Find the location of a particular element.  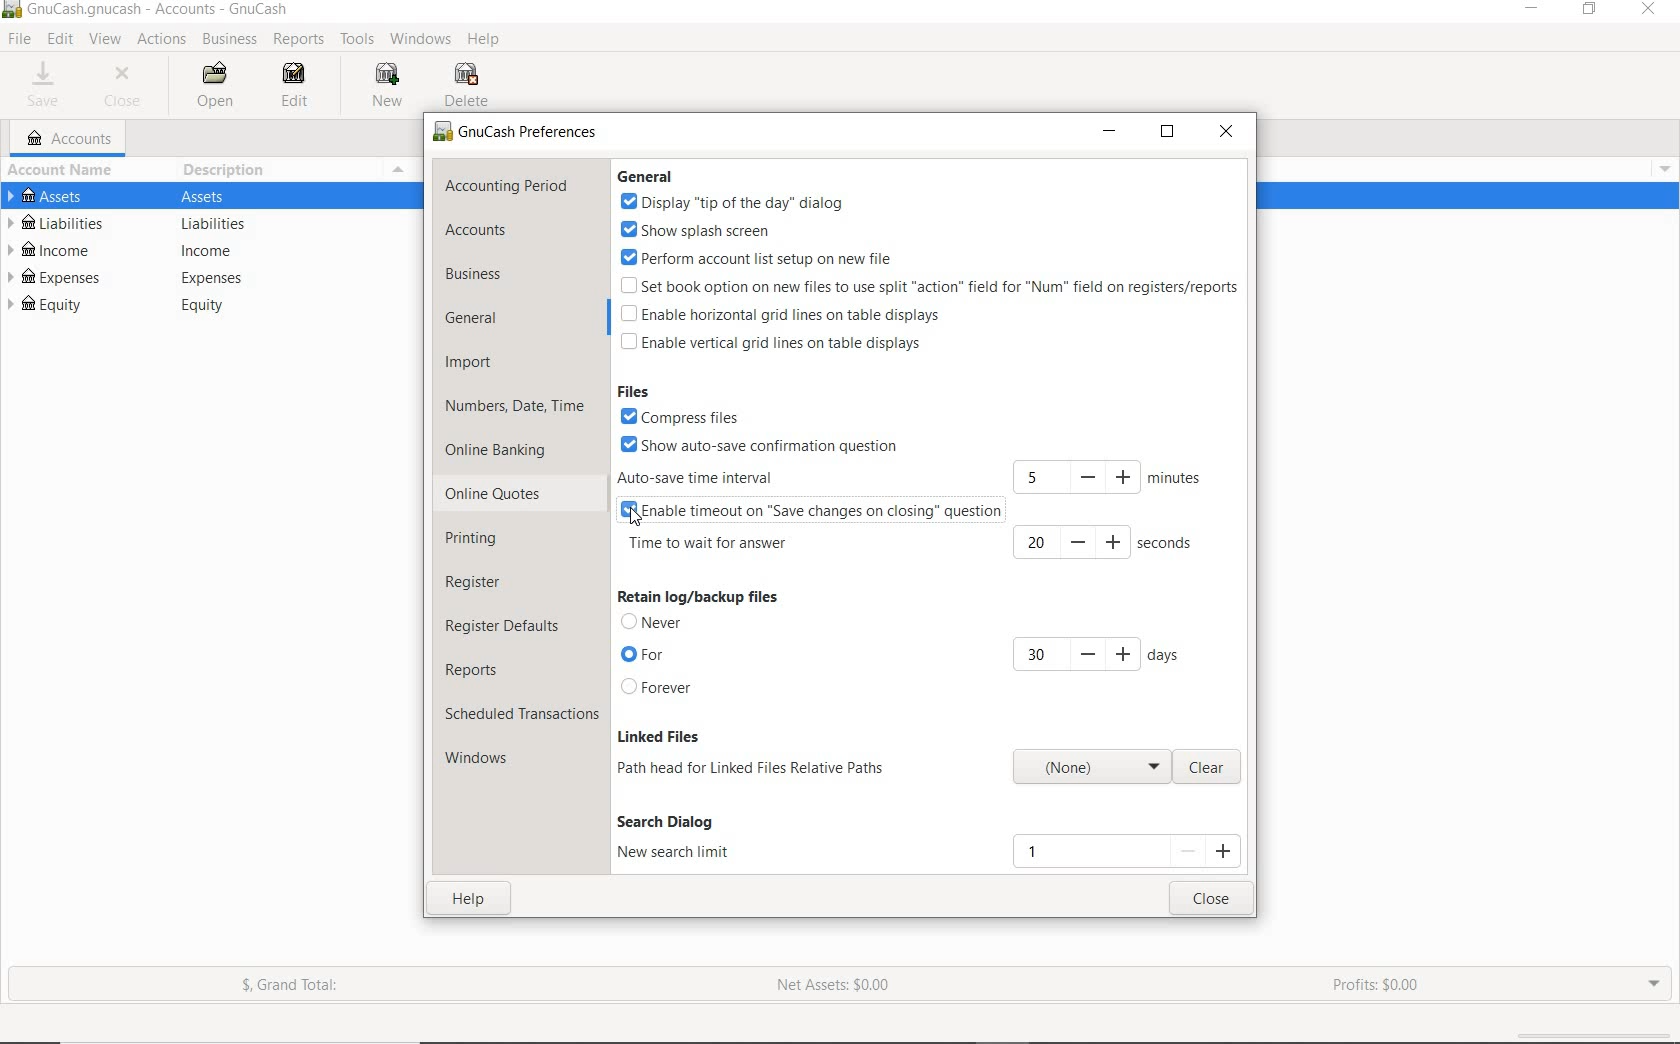

CLOSE is located at coordinates (122, 88).